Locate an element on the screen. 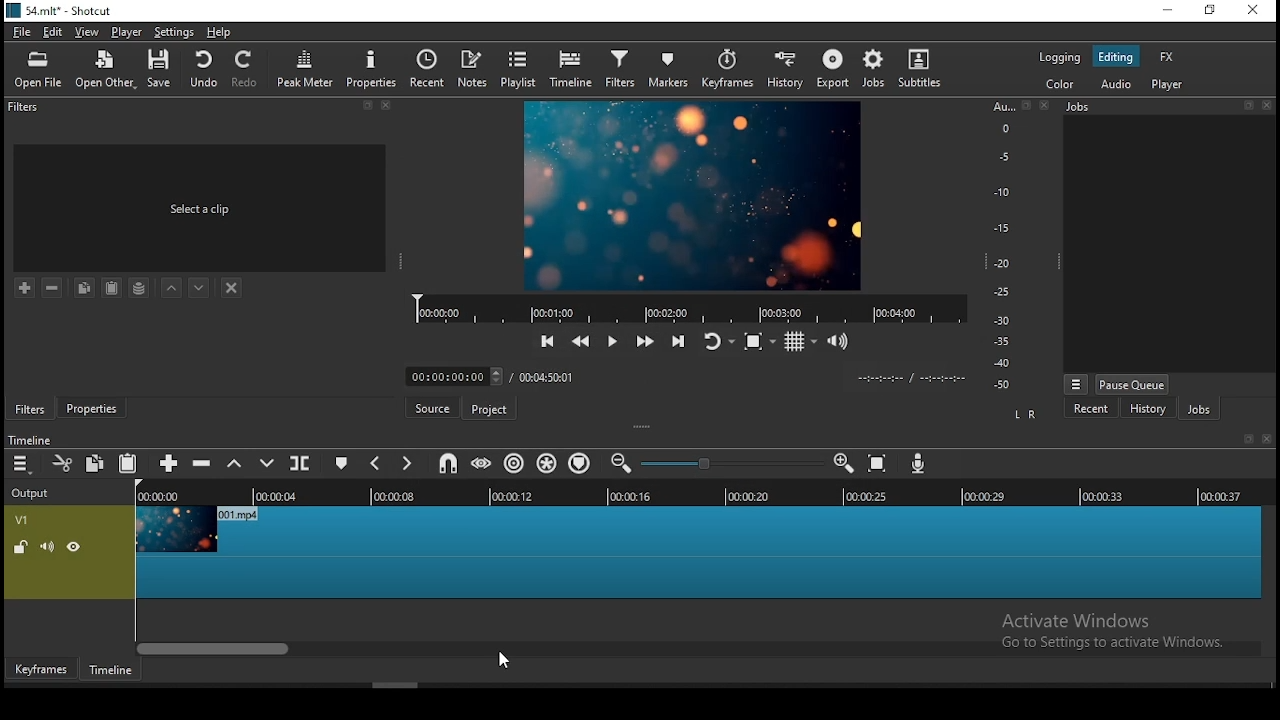 The width and height of the screenshot is (1280, 720). save is located at coordinates (164, 69).